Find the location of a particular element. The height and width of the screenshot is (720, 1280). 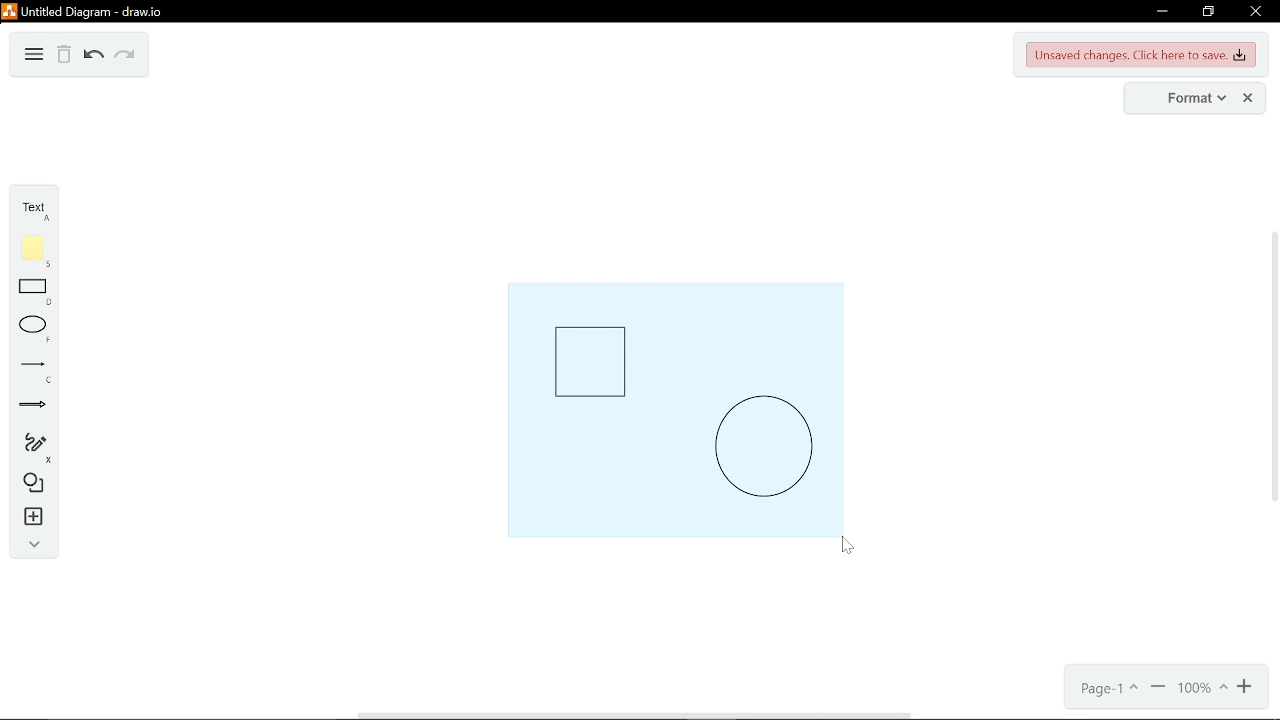

arrow is located at coordinates (27, 408).